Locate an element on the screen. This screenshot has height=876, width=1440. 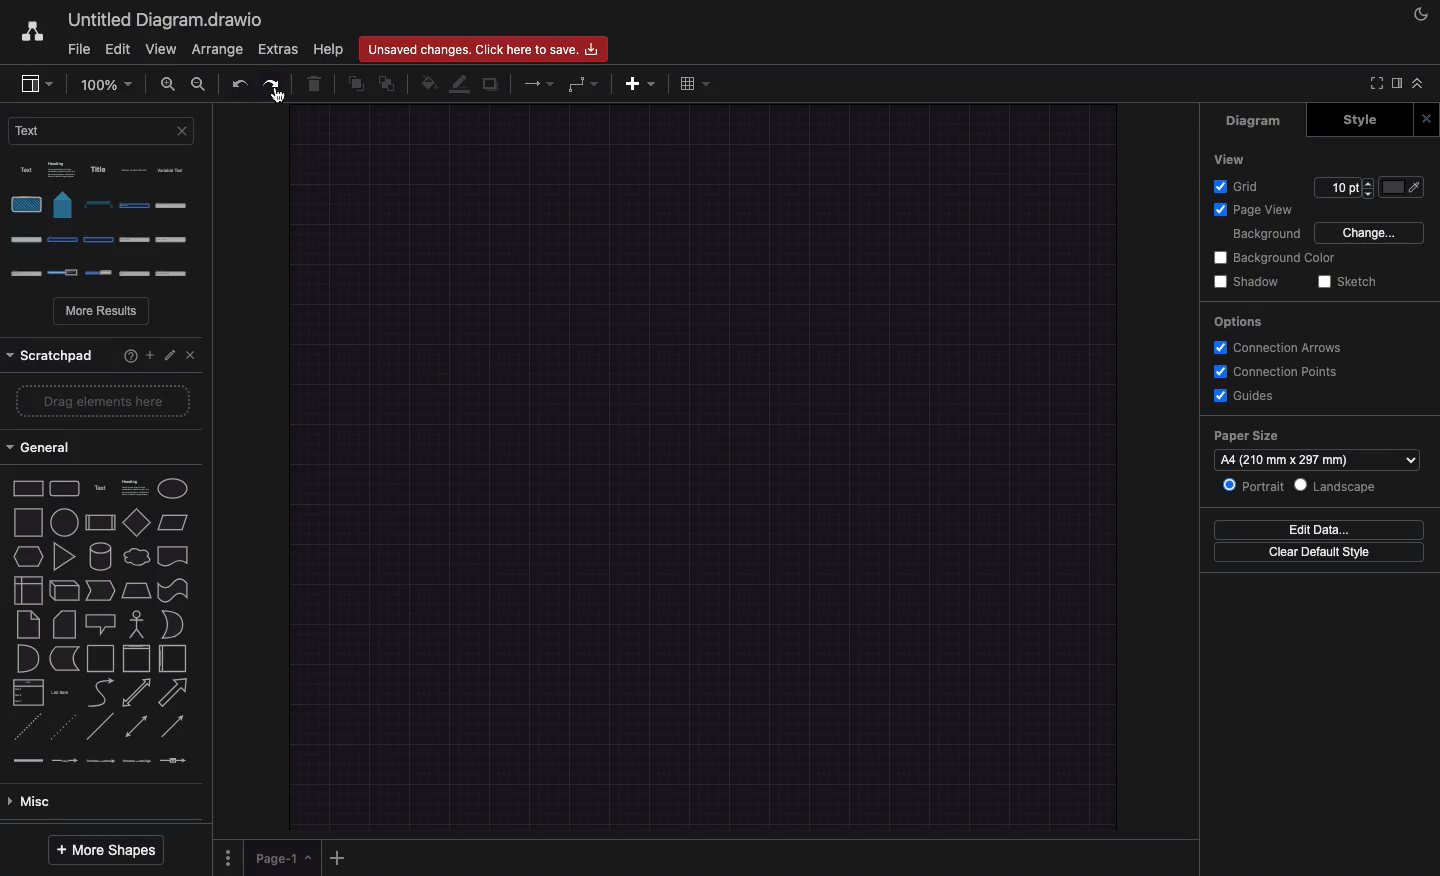
Shadow is located at coordinates (1250, 281).